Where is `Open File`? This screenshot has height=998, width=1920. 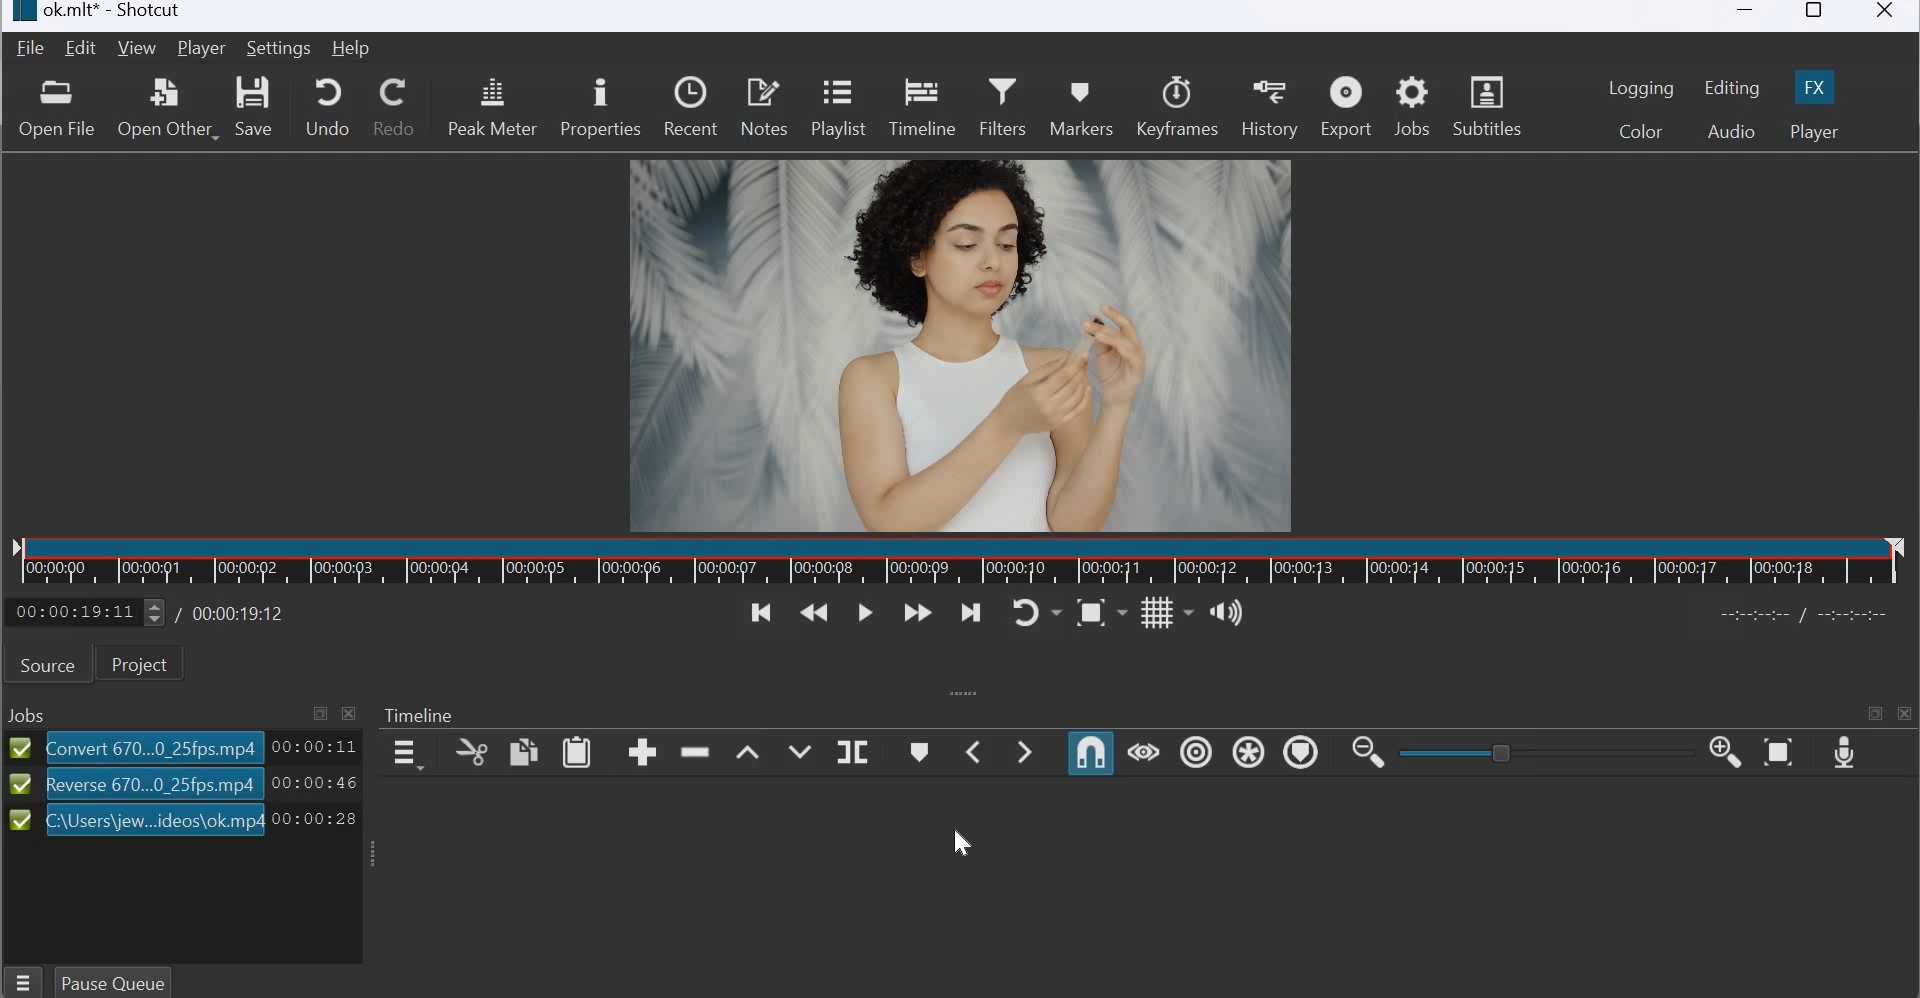
Open File is located at coordinates (56, 111).